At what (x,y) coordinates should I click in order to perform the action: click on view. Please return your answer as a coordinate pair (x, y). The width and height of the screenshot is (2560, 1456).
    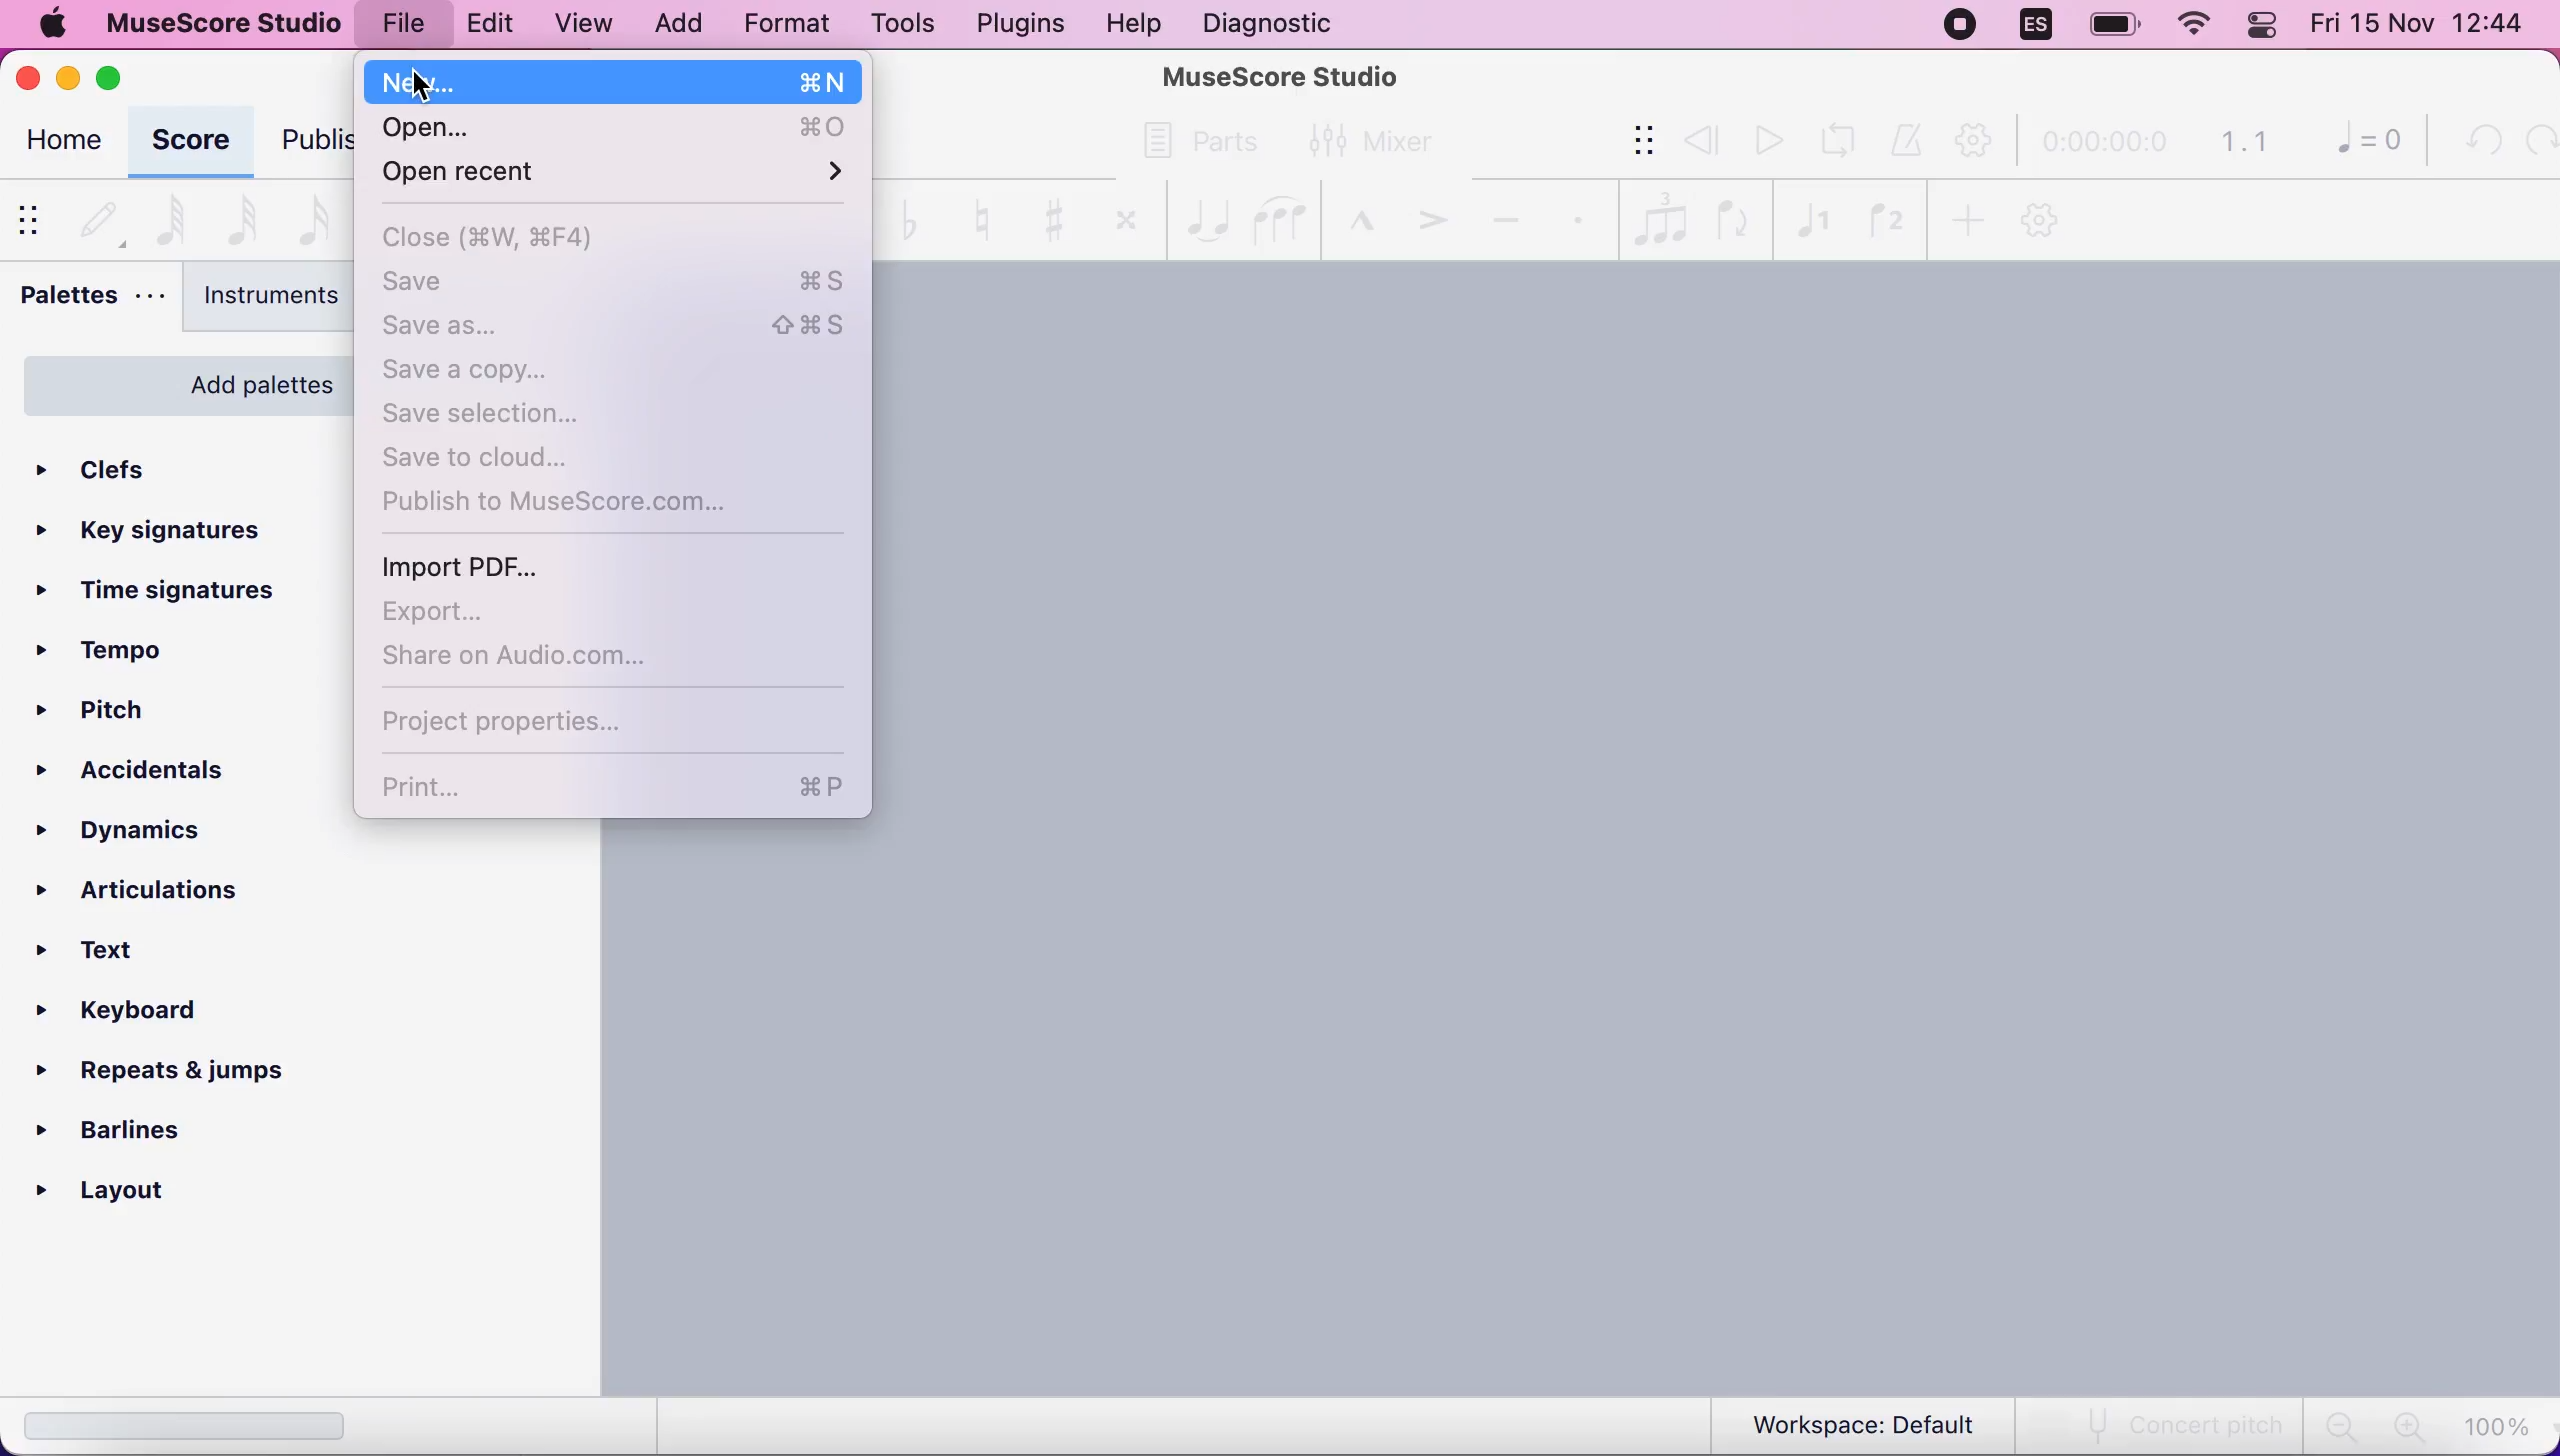
    Looking at the image, I should click on (582, 24).